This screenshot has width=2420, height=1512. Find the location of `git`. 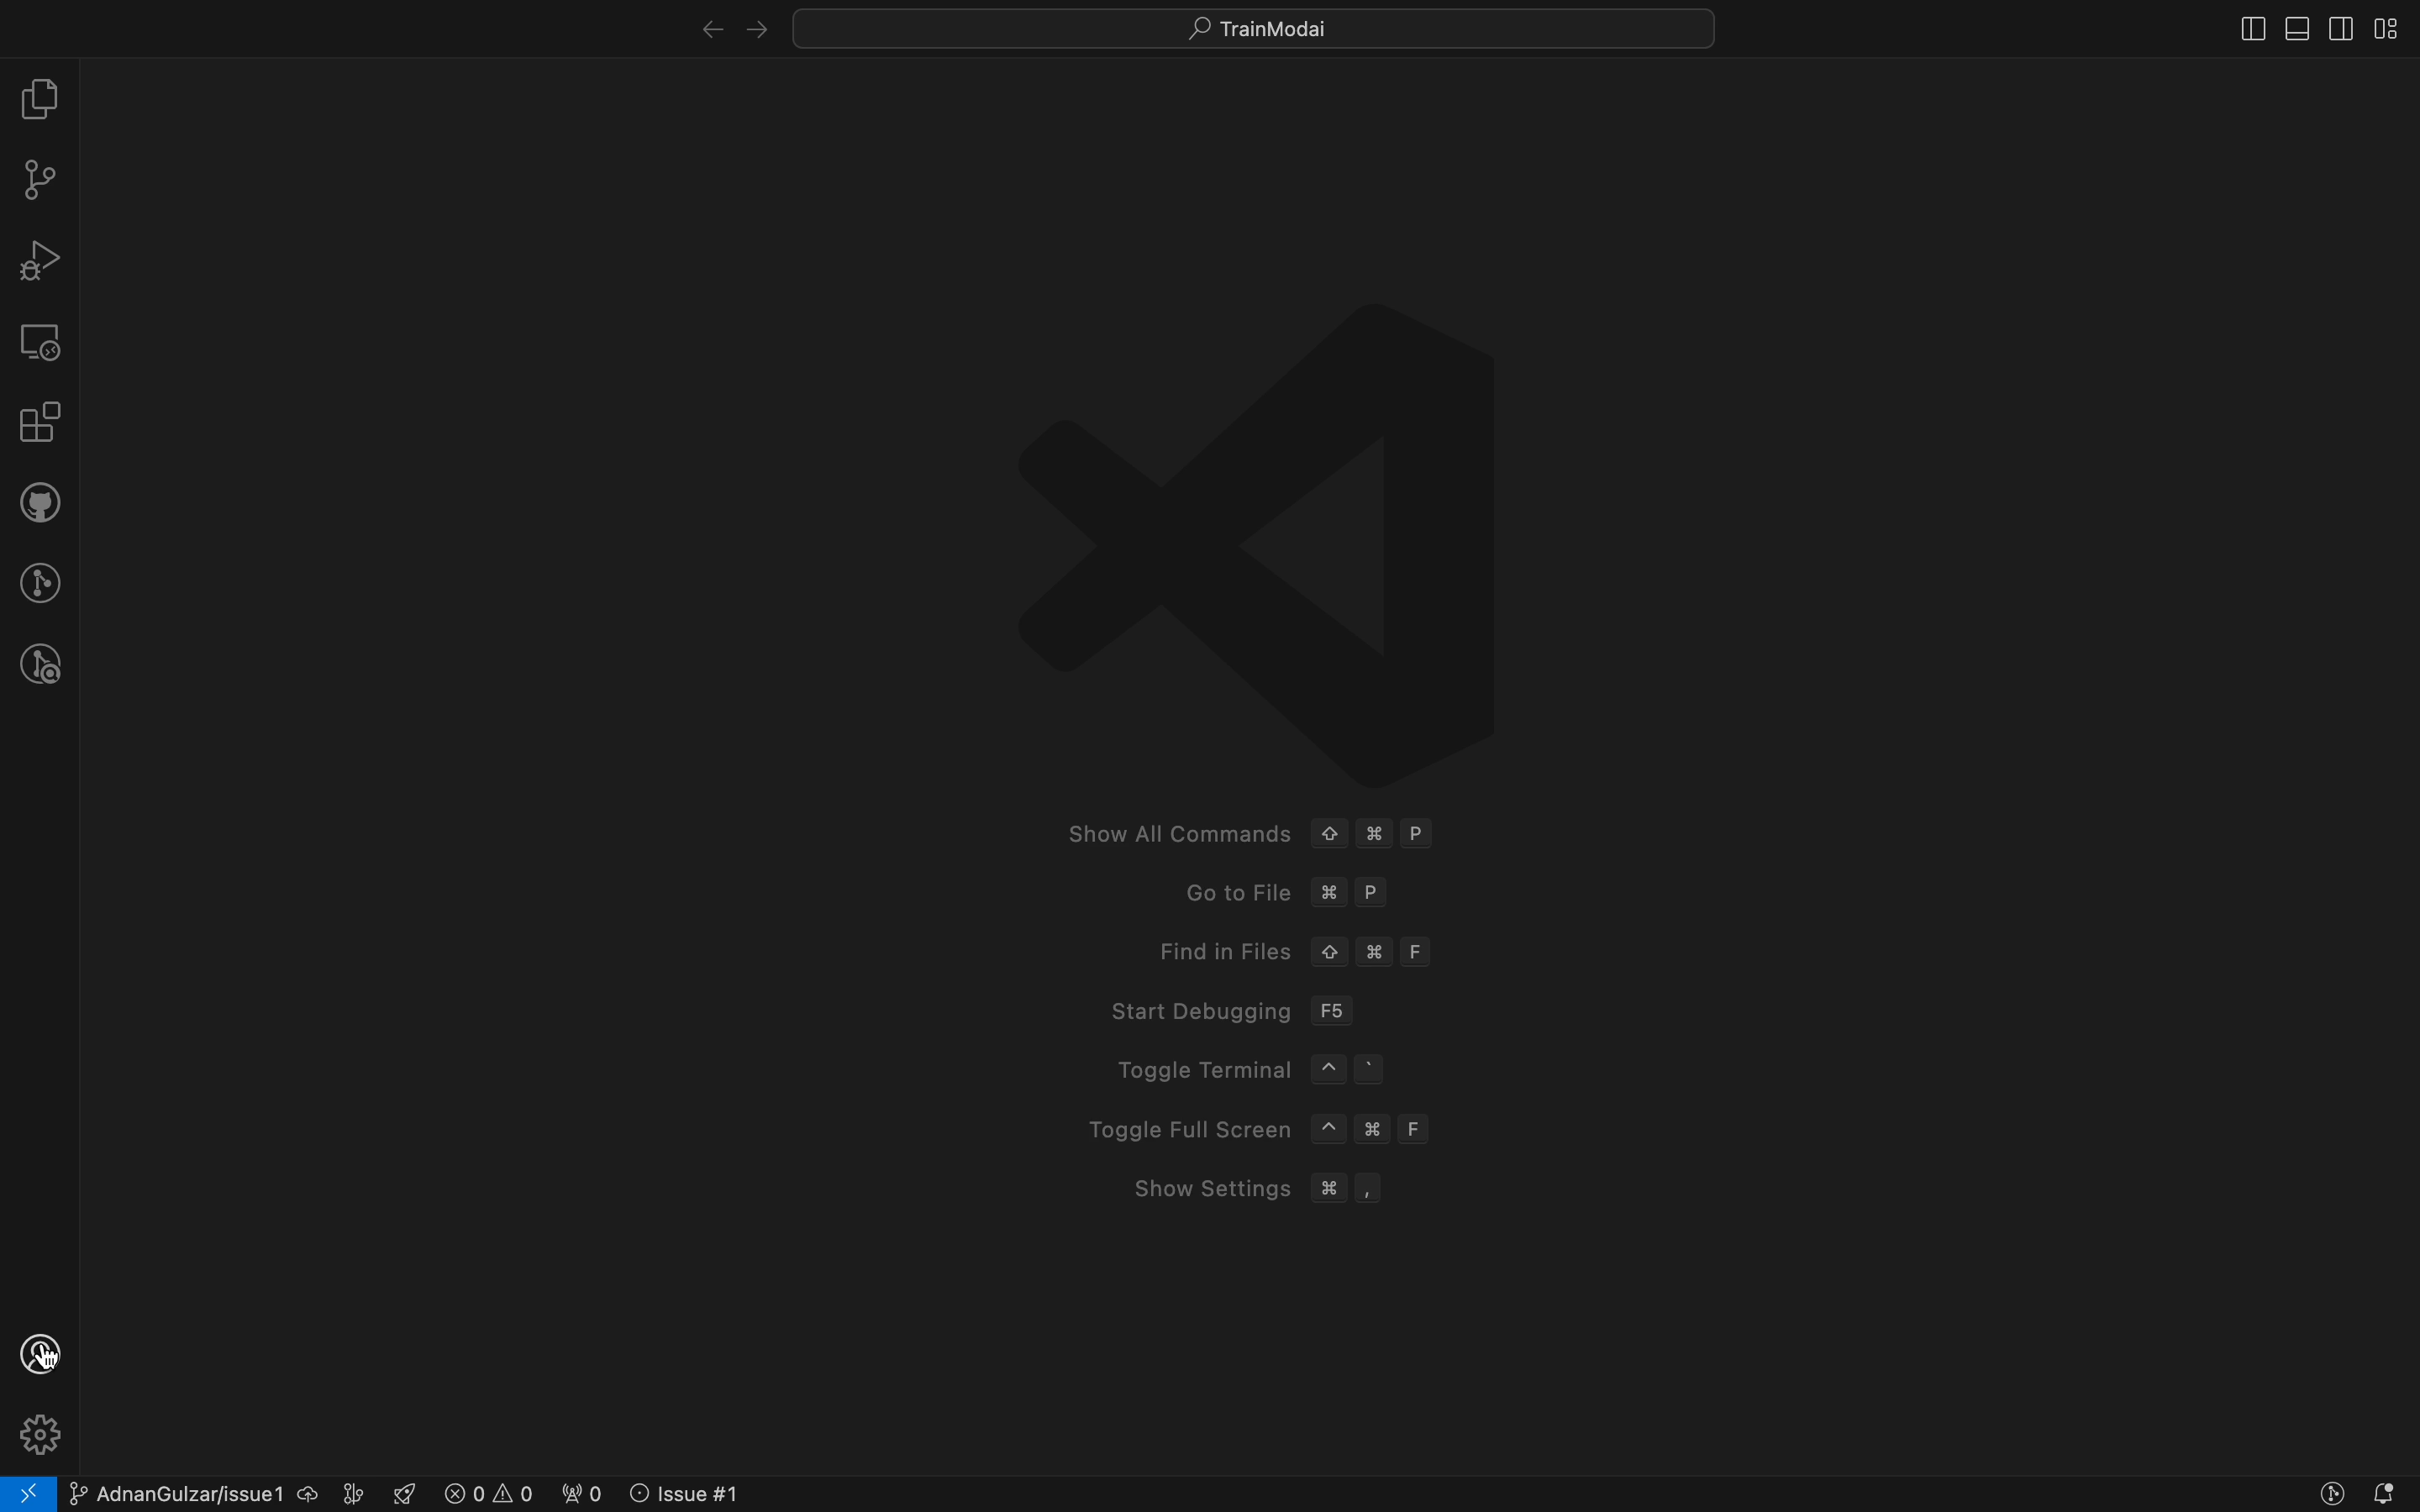

git is located at coordinates (39, 178).